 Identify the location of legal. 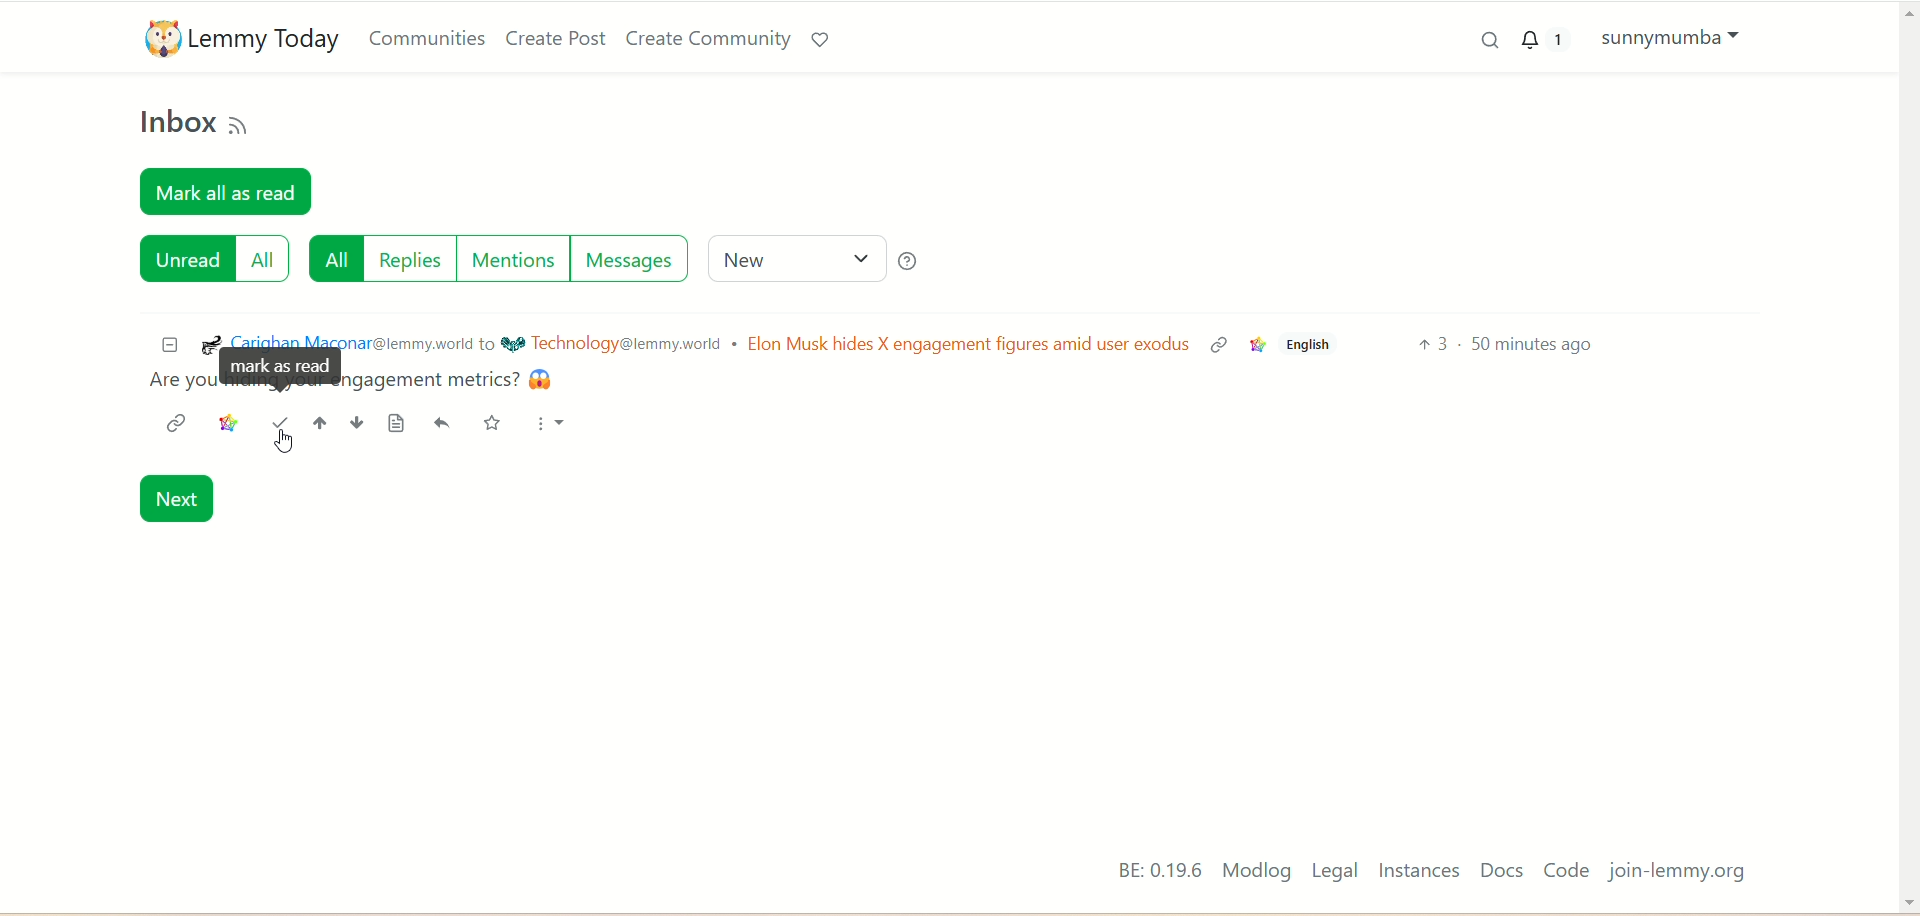
(1335, 871).